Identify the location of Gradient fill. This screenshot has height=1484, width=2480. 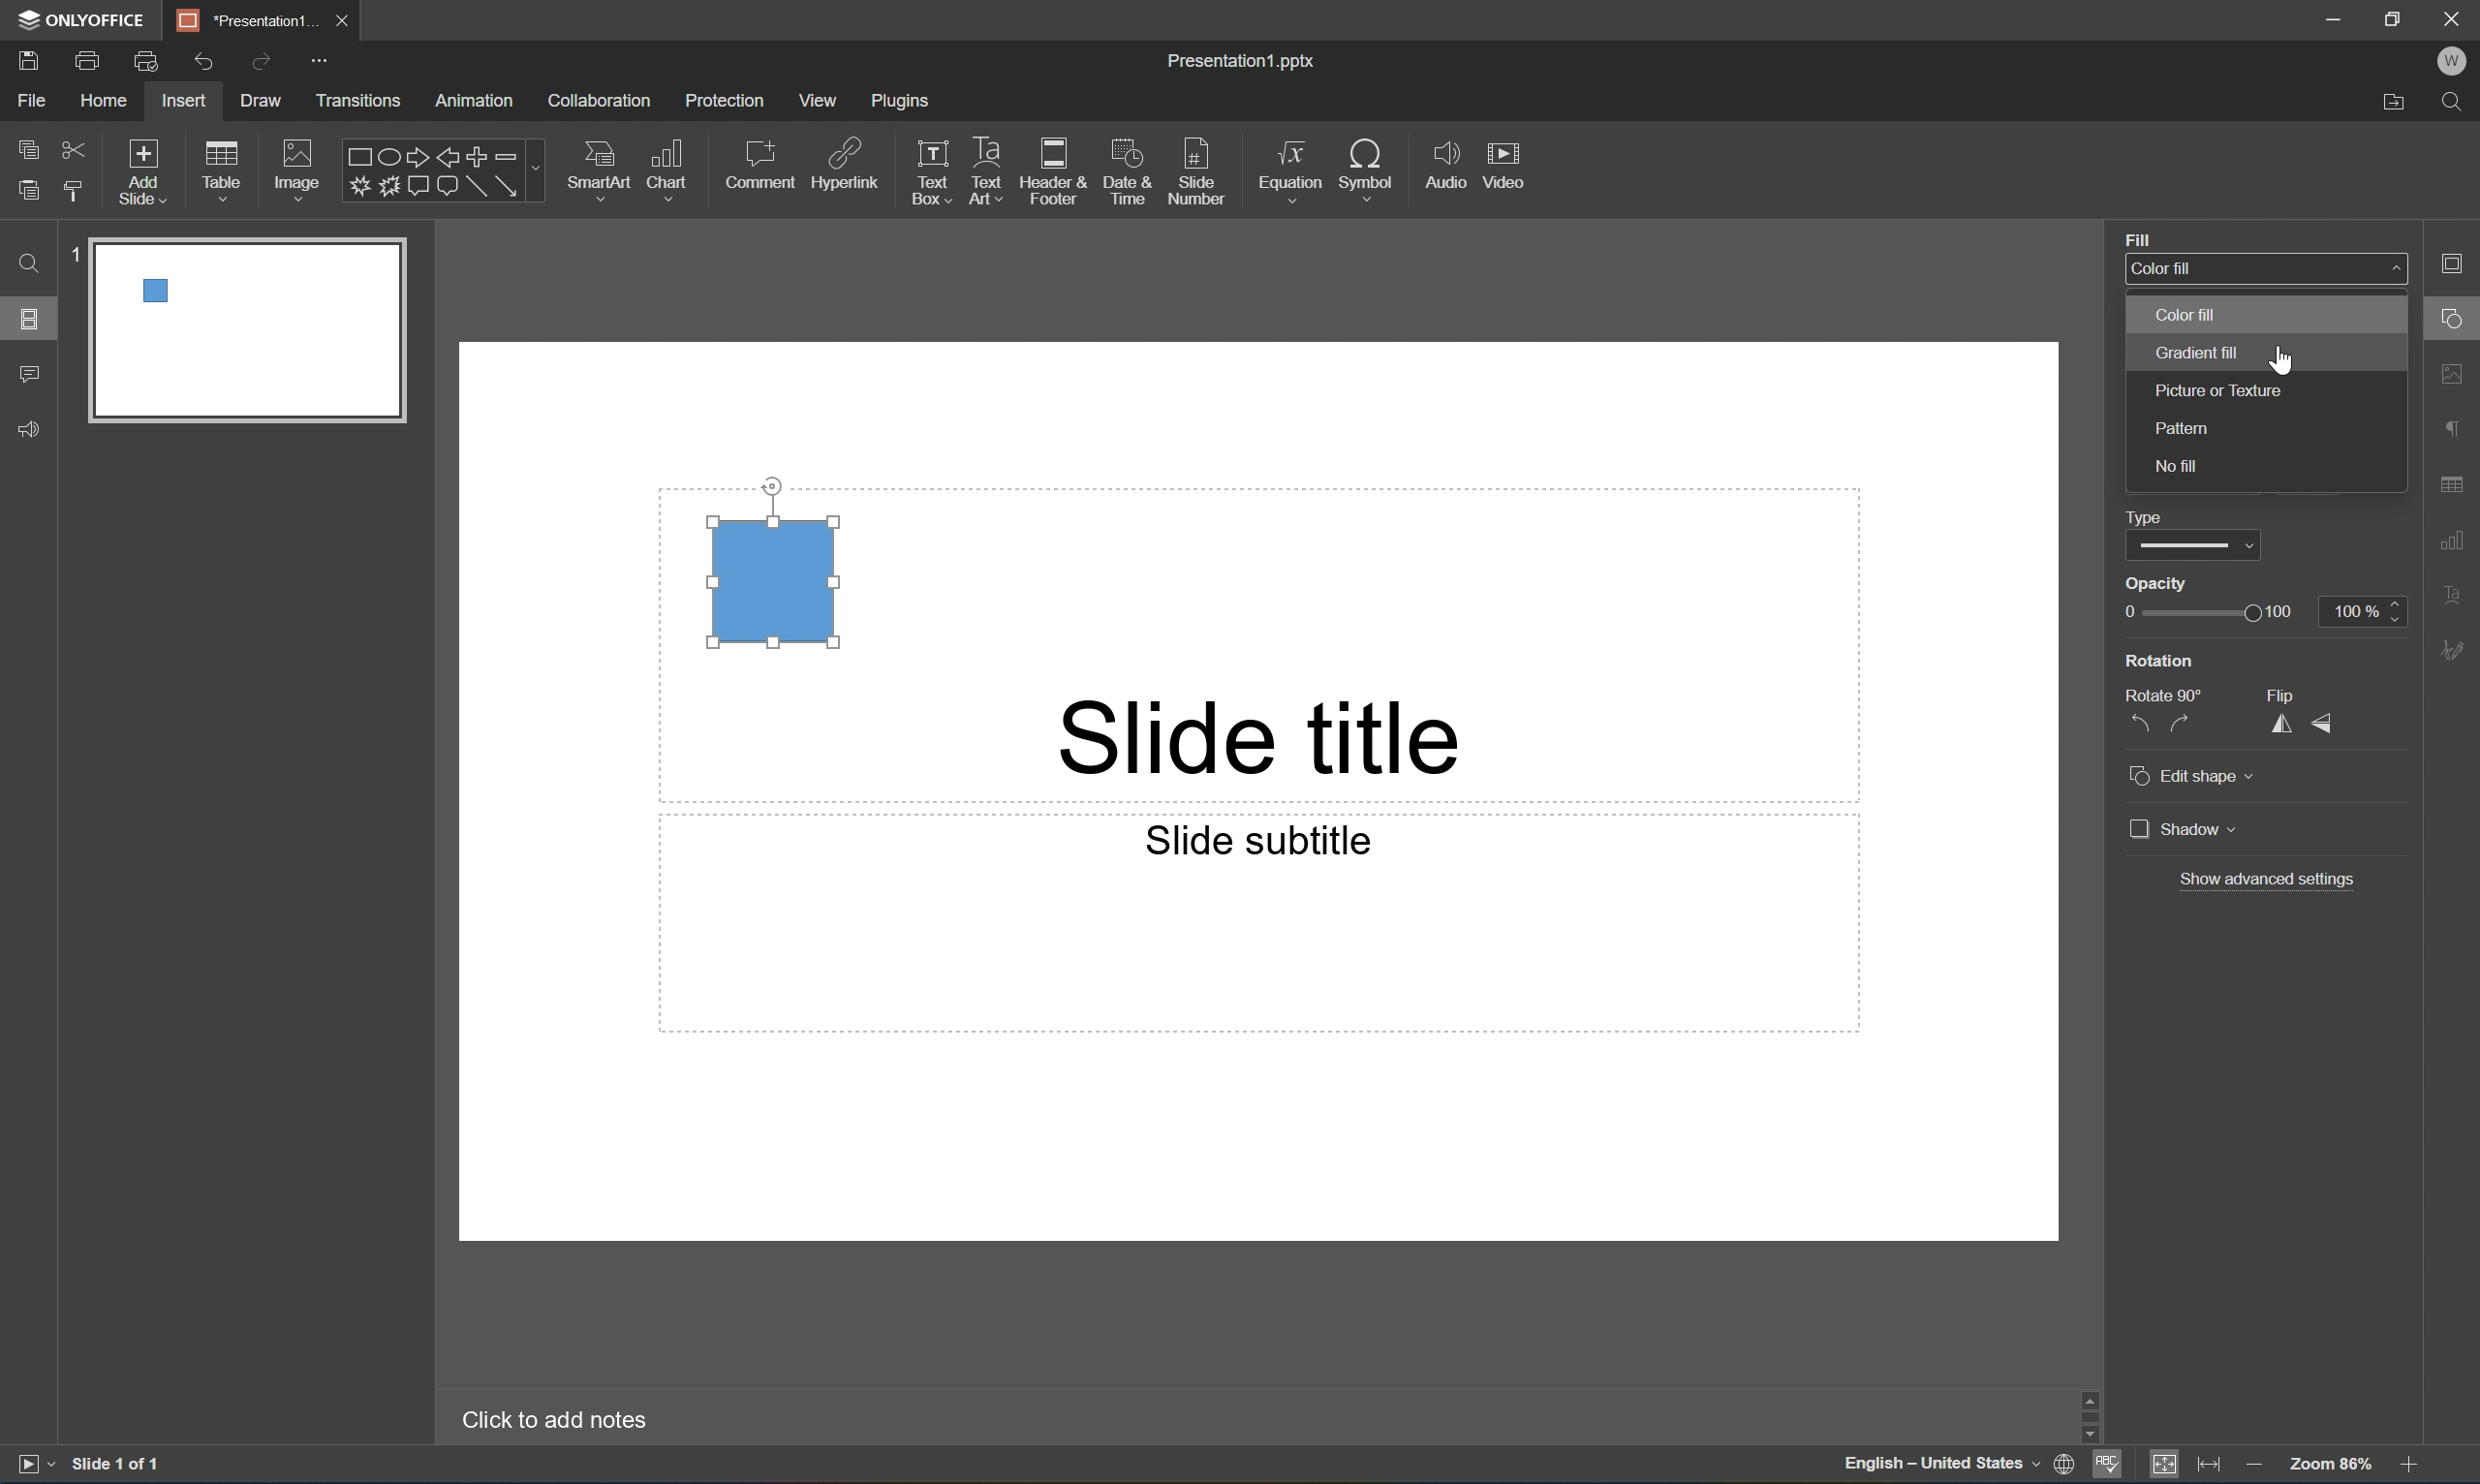
(2197, 351).